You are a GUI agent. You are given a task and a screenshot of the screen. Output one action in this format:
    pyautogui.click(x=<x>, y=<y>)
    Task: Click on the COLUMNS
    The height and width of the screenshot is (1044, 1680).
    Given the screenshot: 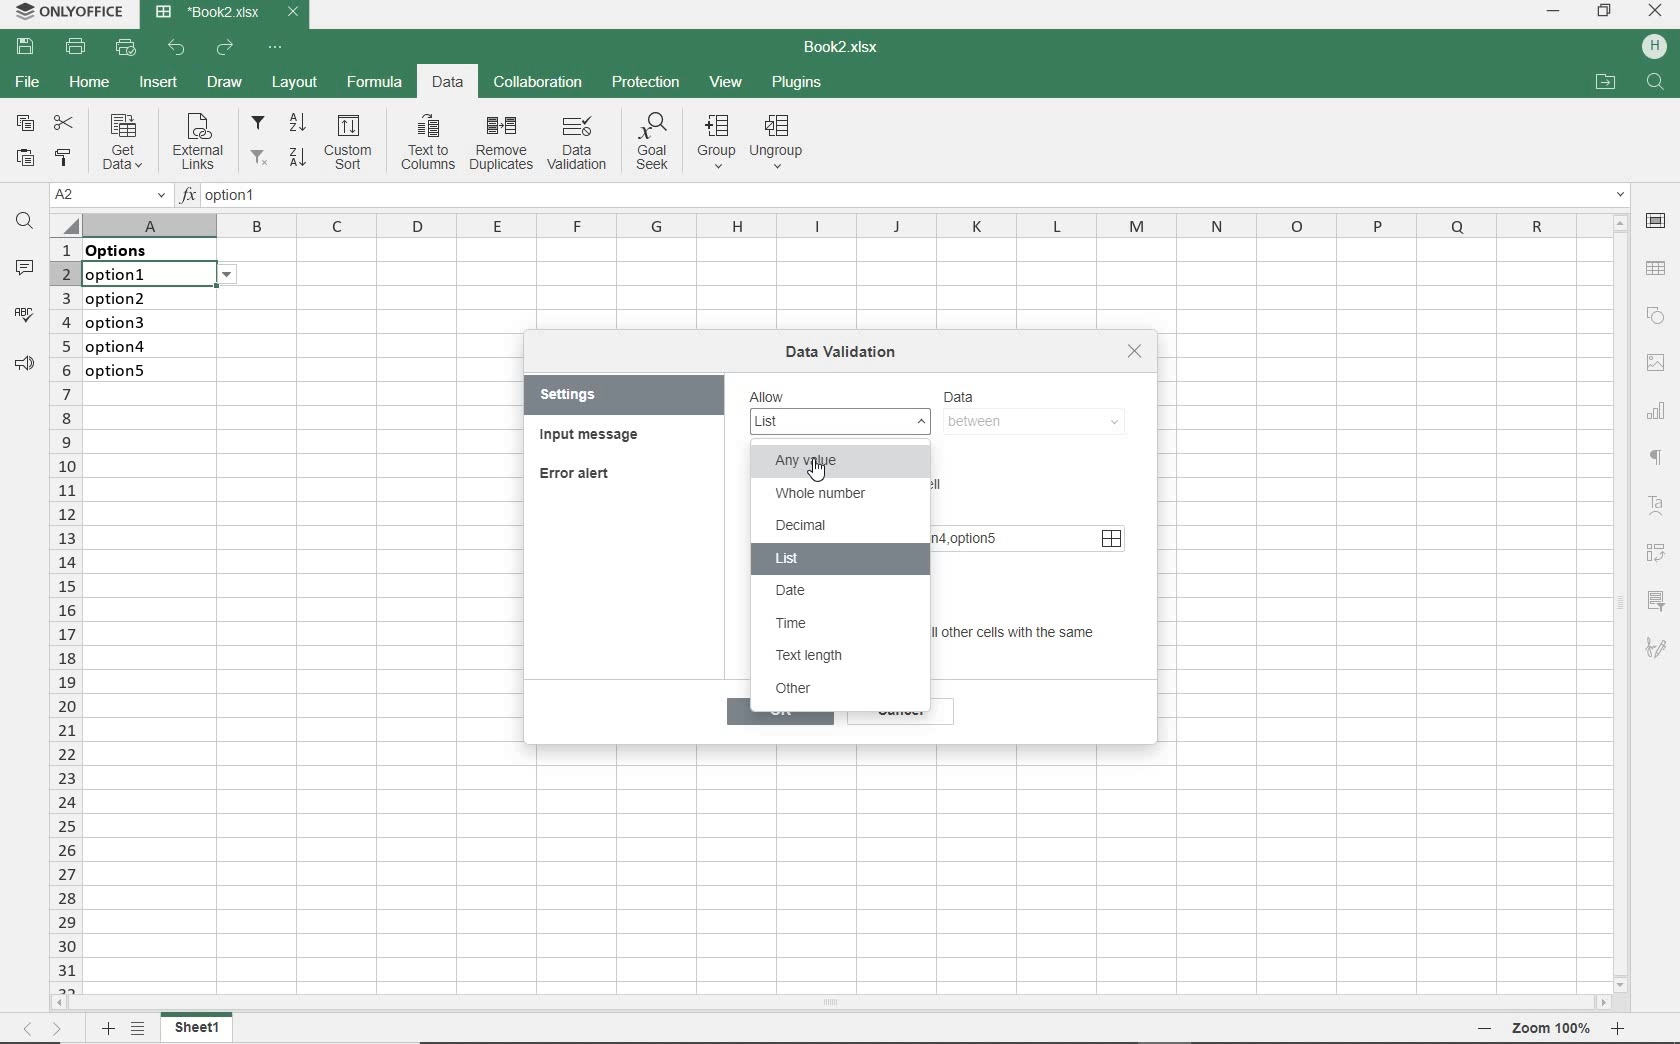 What is the action you would take?
    pyautogui.click(x=842, y=224)
    